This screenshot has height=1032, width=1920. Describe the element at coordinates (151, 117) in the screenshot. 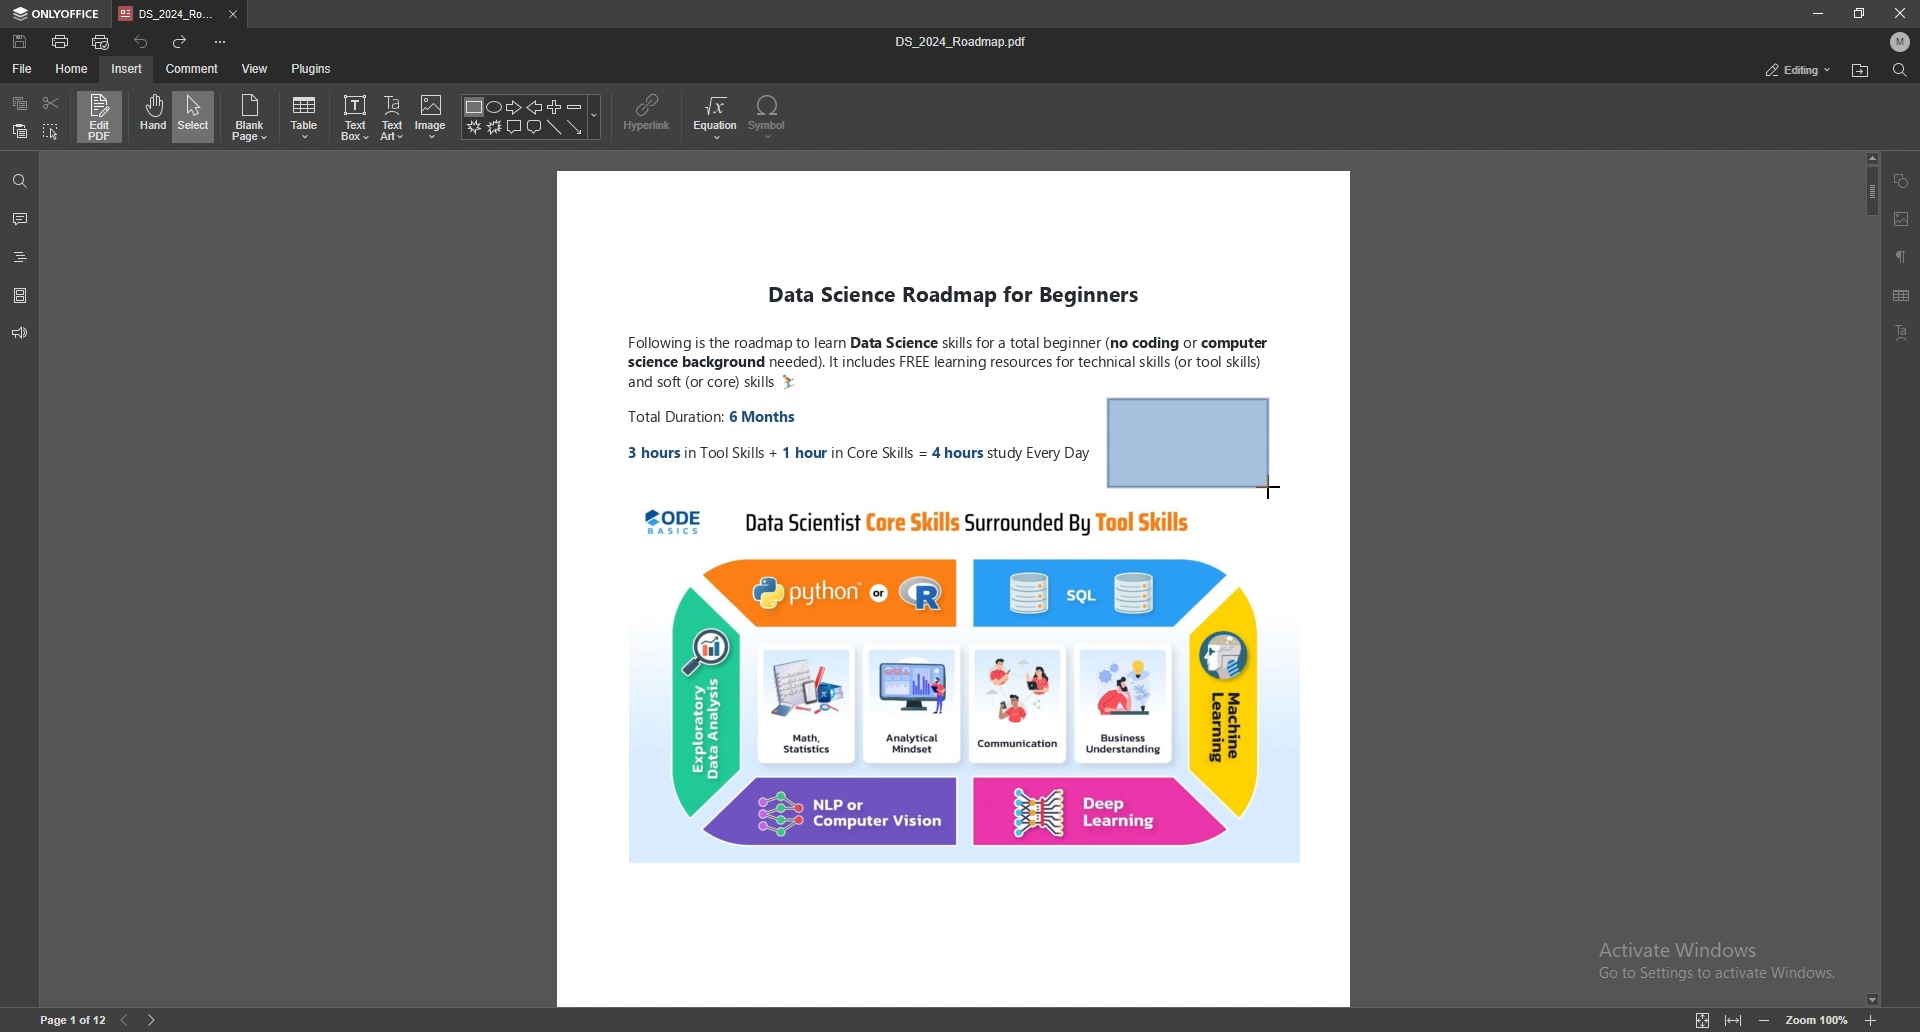

I see `hand` at that location.